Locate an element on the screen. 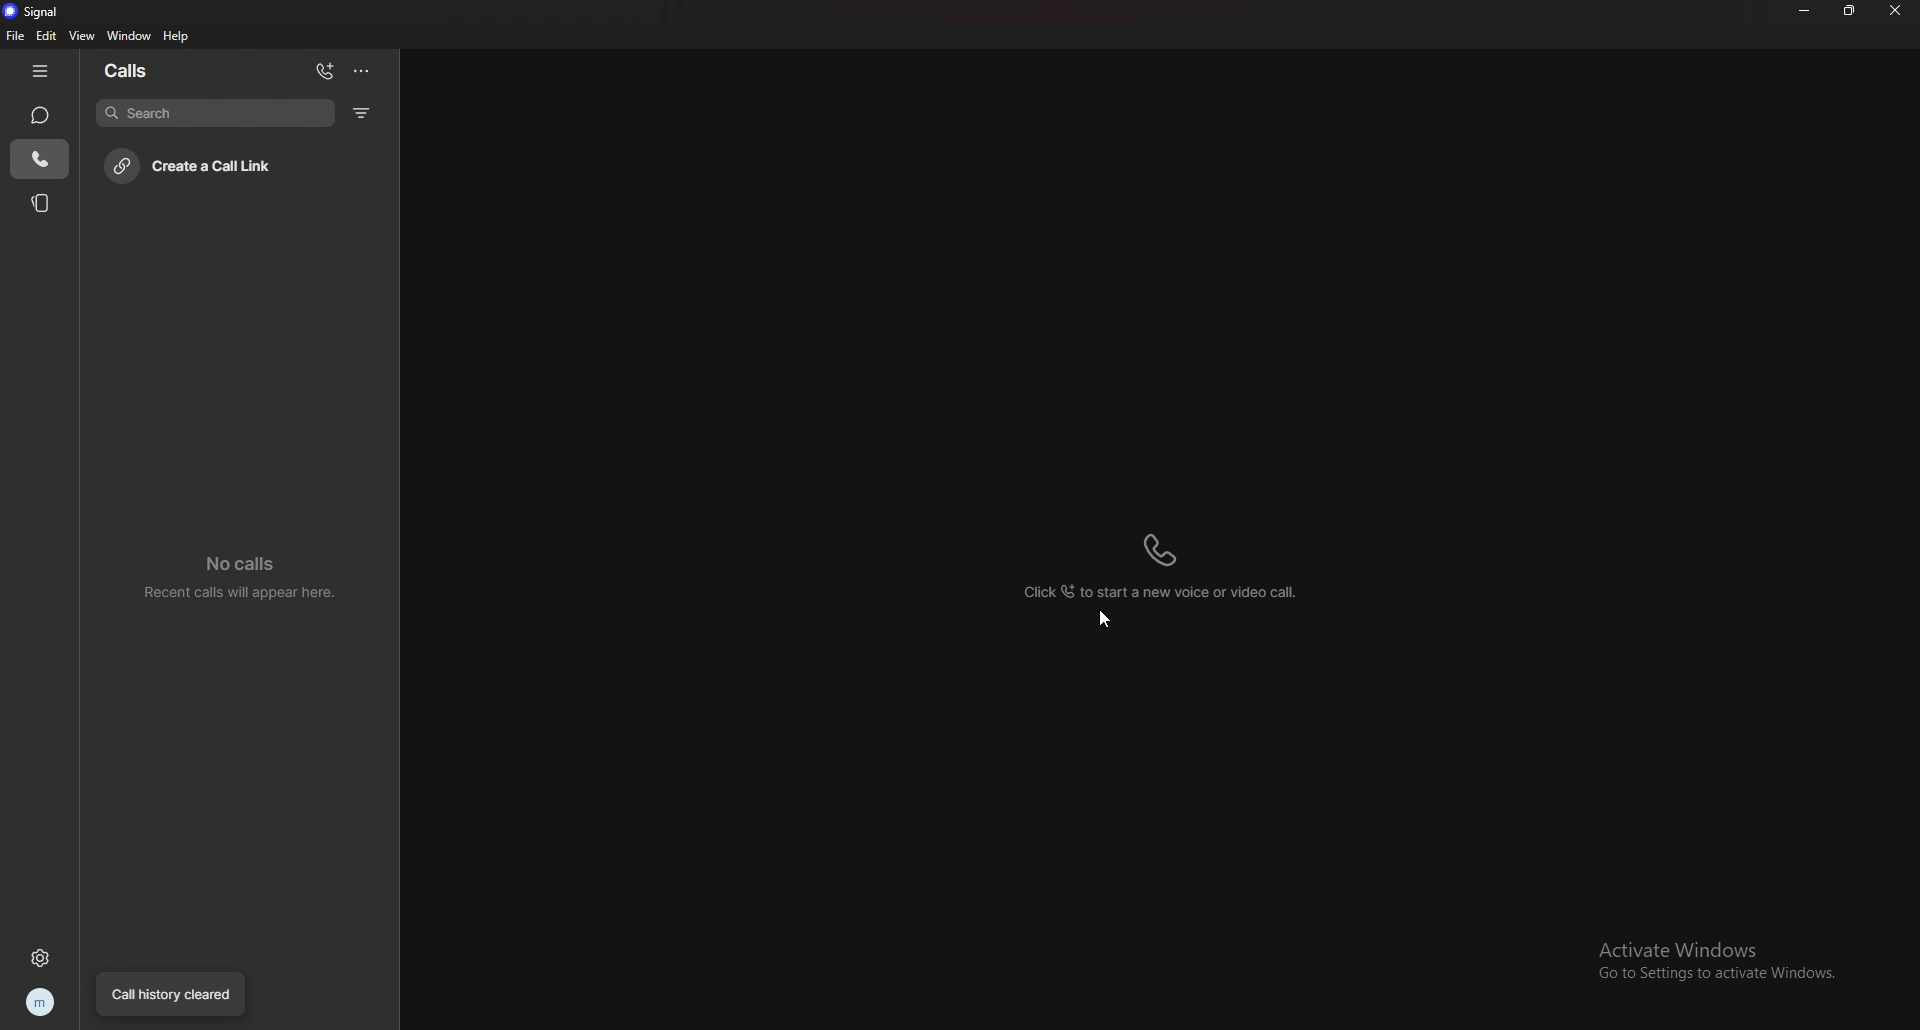  file is located at coordinates (17, 36).